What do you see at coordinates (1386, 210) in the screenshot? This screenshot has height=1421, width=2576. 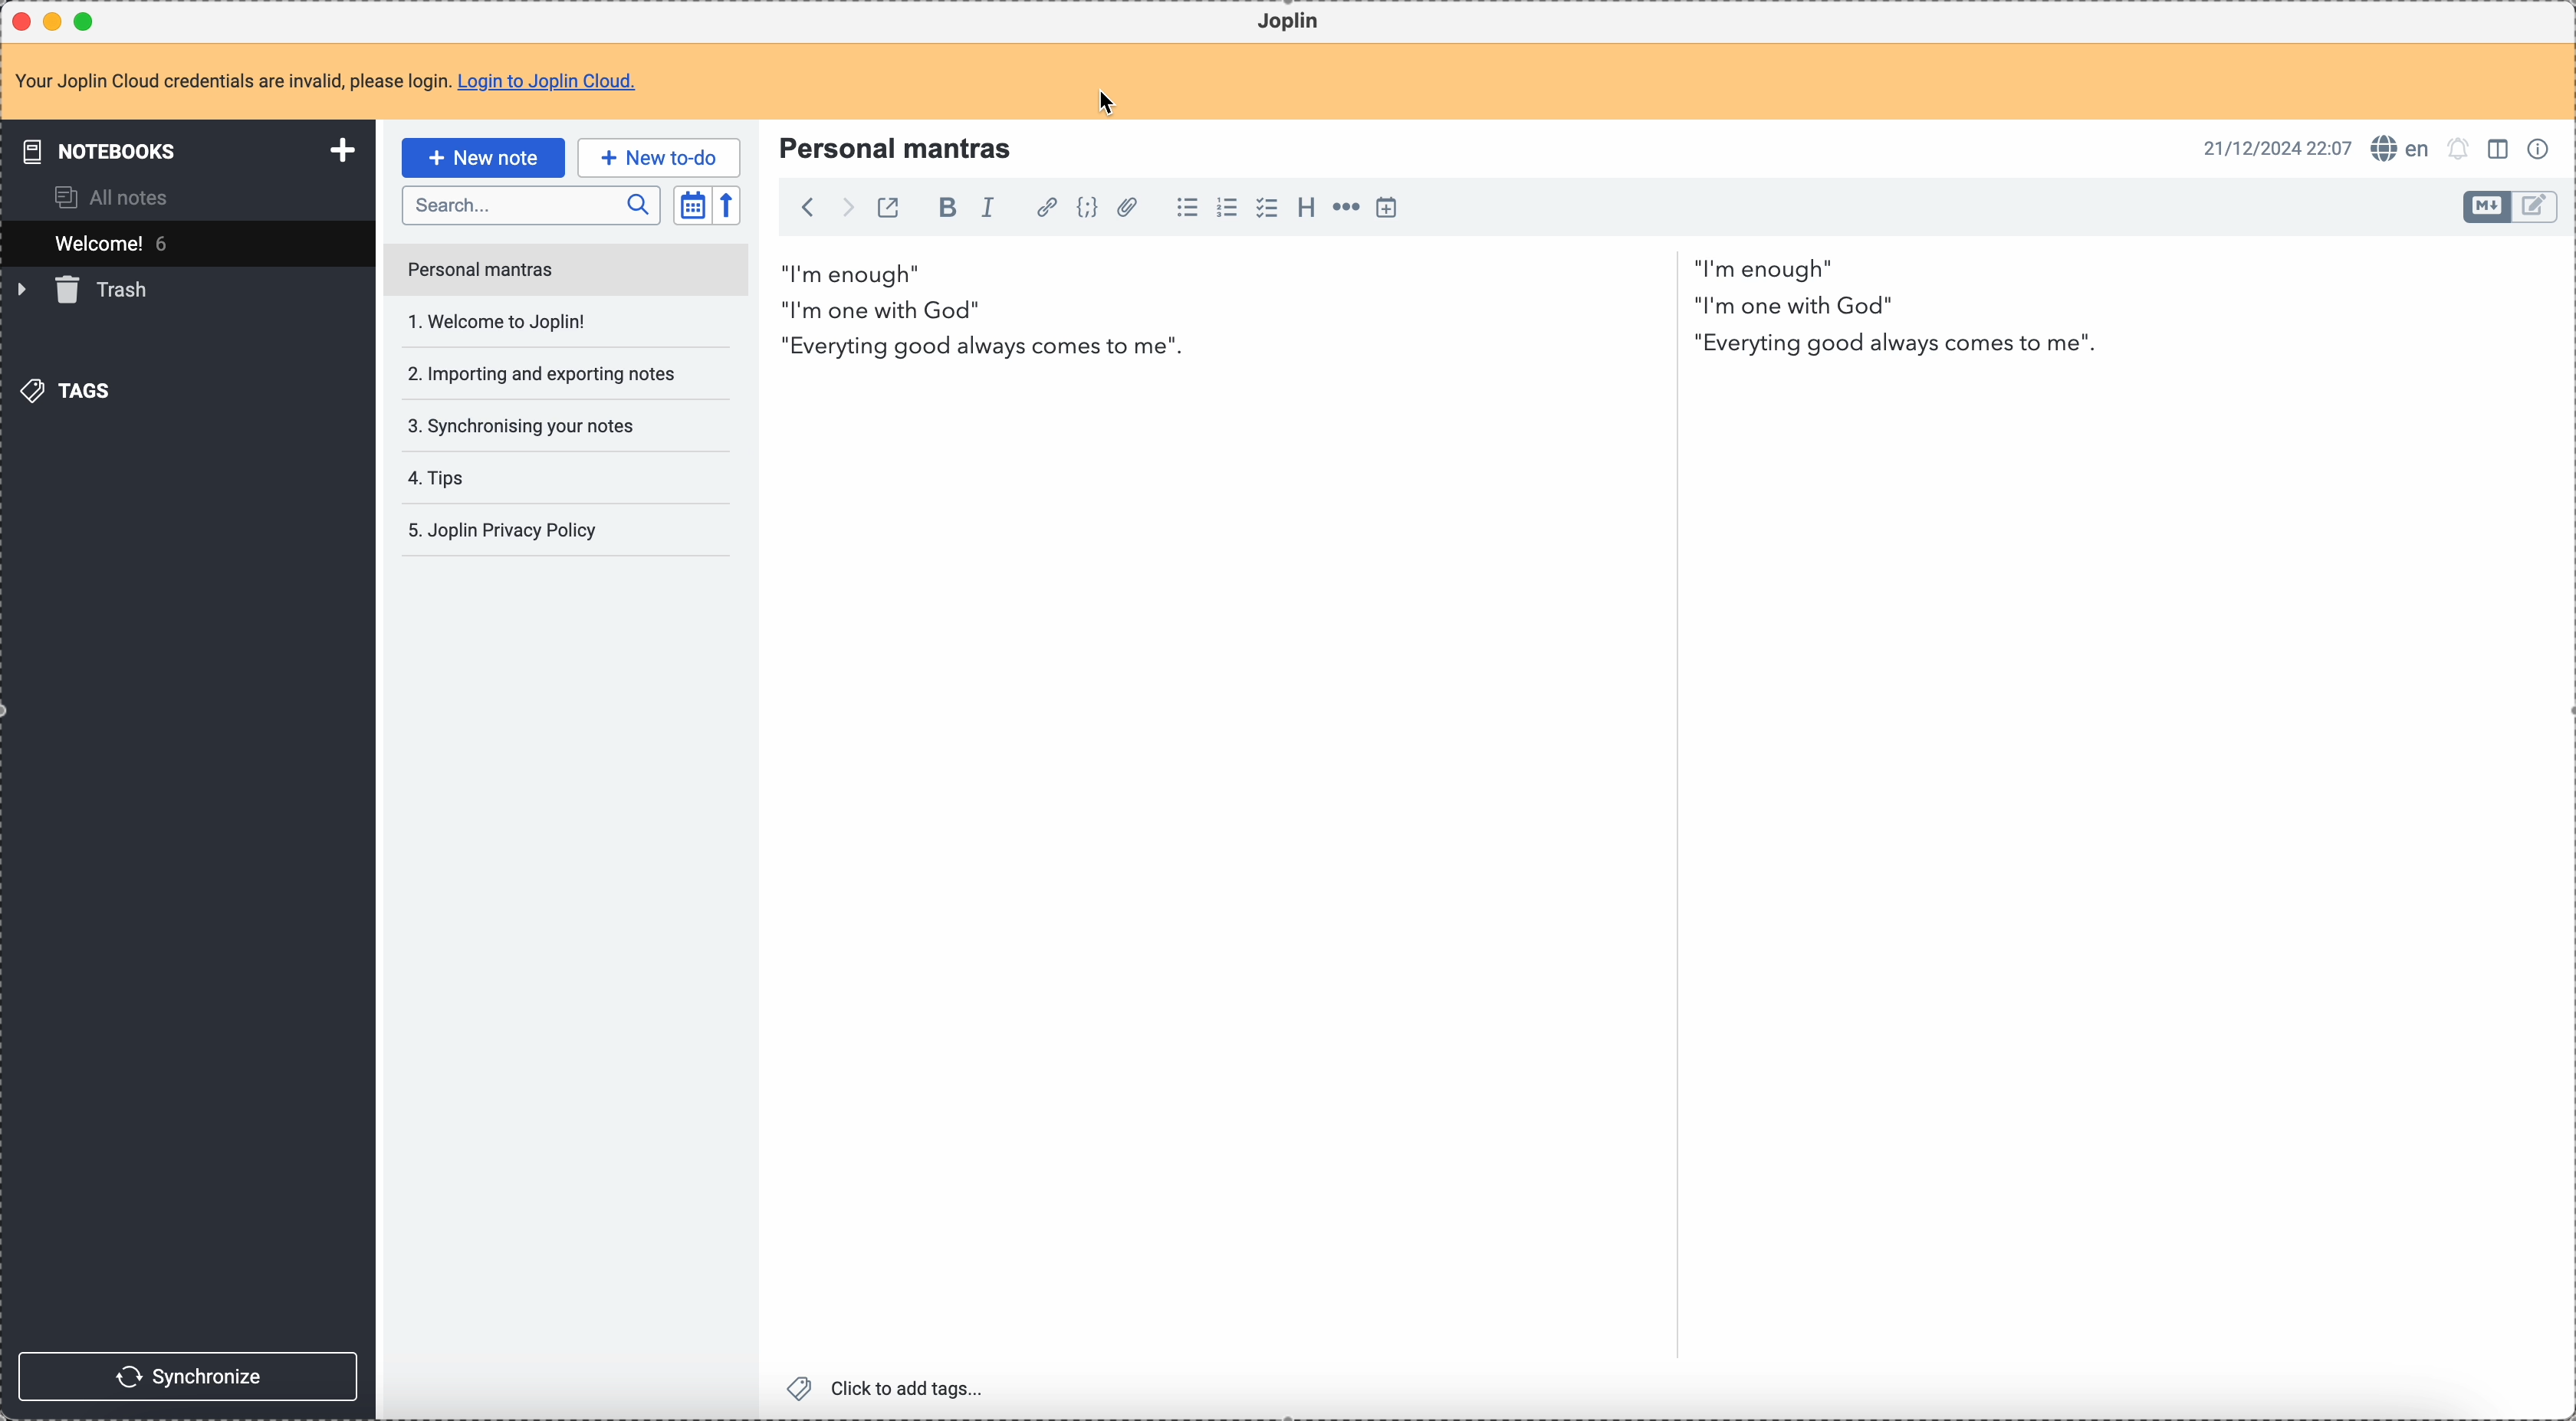 I see `insert time` at bounding box center [1386, 210].